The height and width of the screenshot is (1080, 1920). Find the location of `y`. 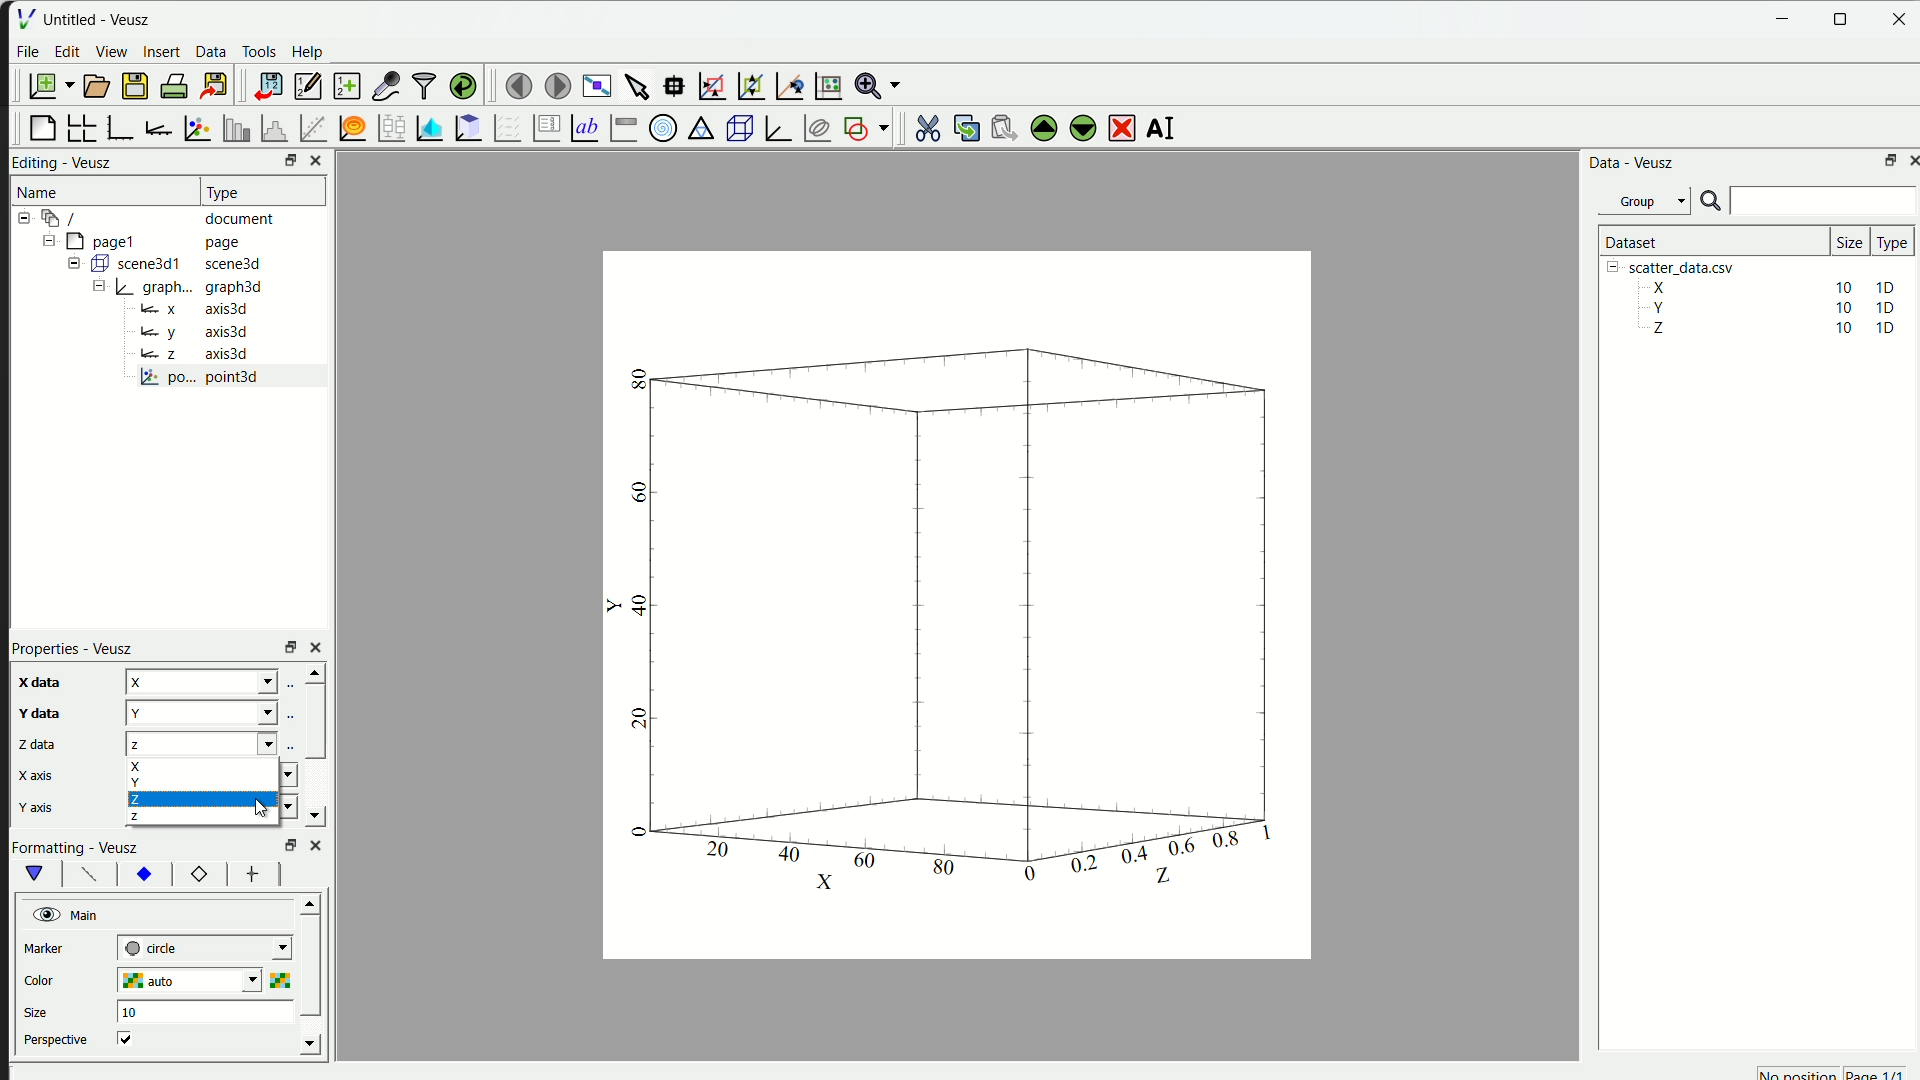

y is located at coordinates (221, 711).